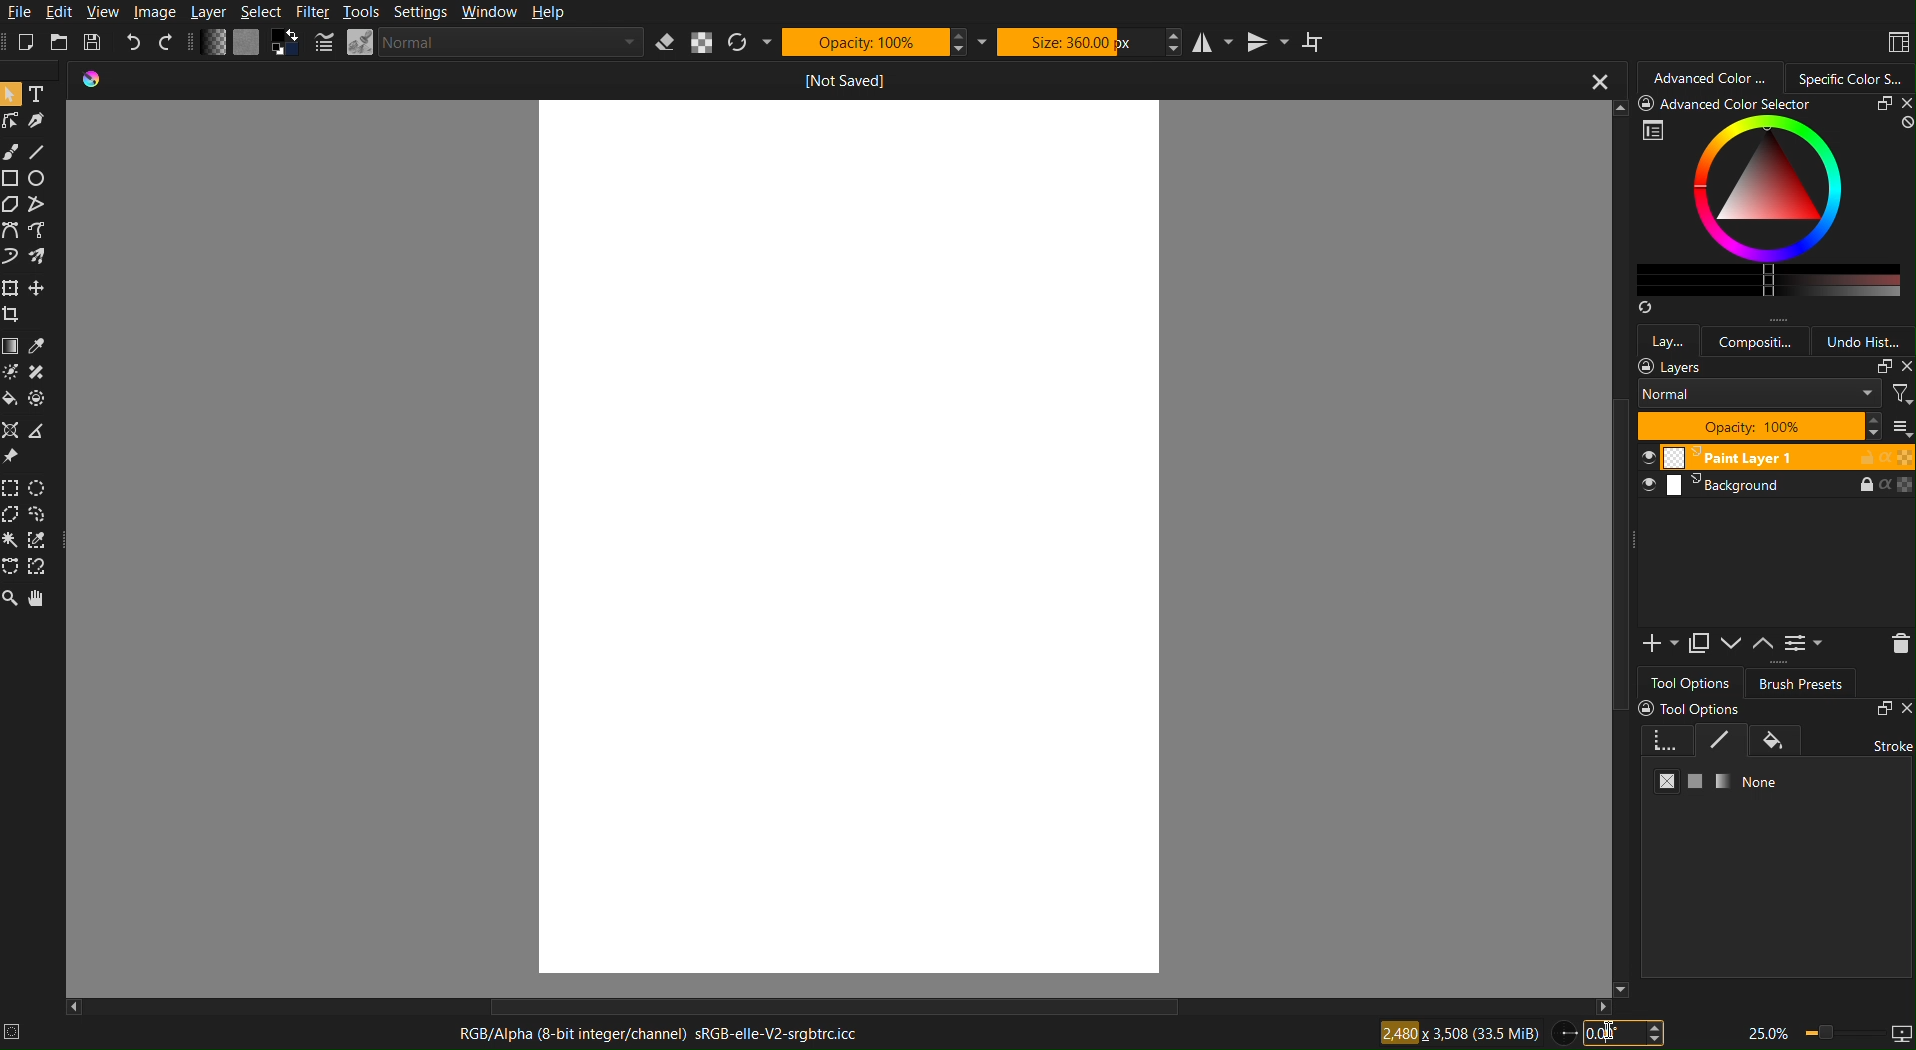  Describe the element at coordinates (104, 12) in the screenshot. I see `View` at that location.